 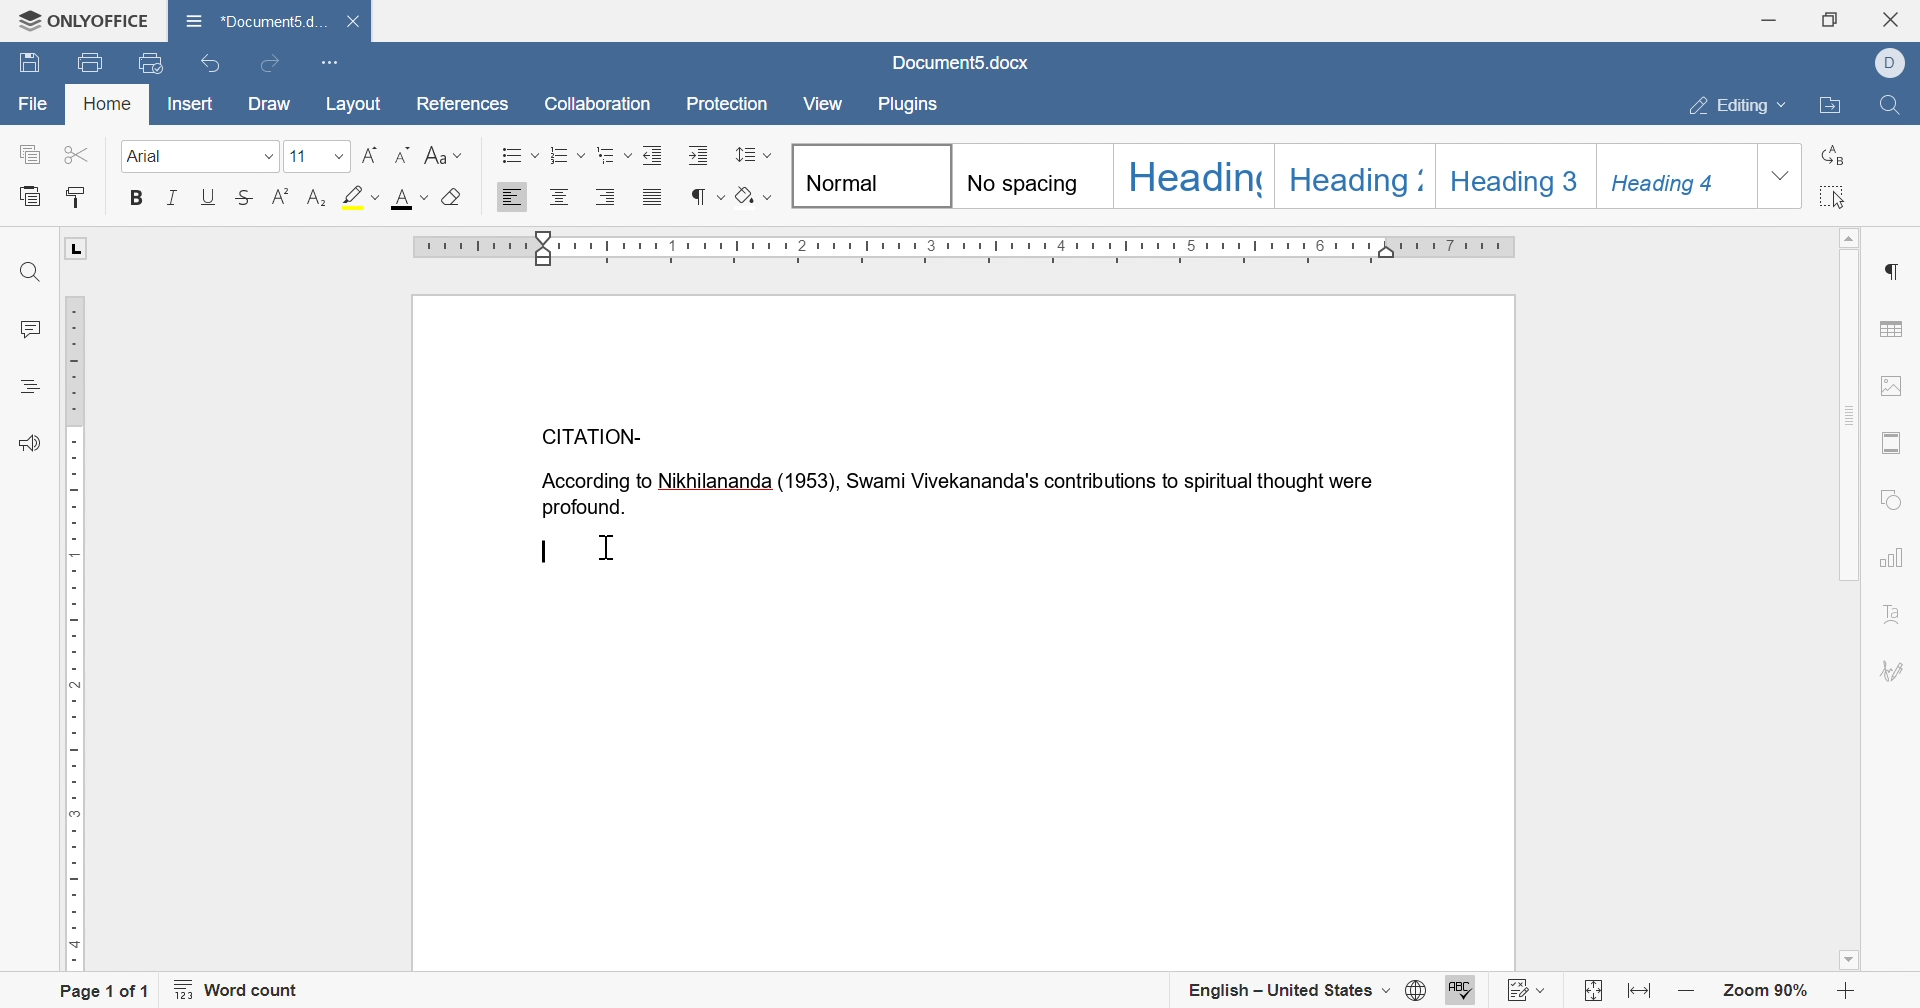 I want to click on replace all, so click(x=1833, y=153).